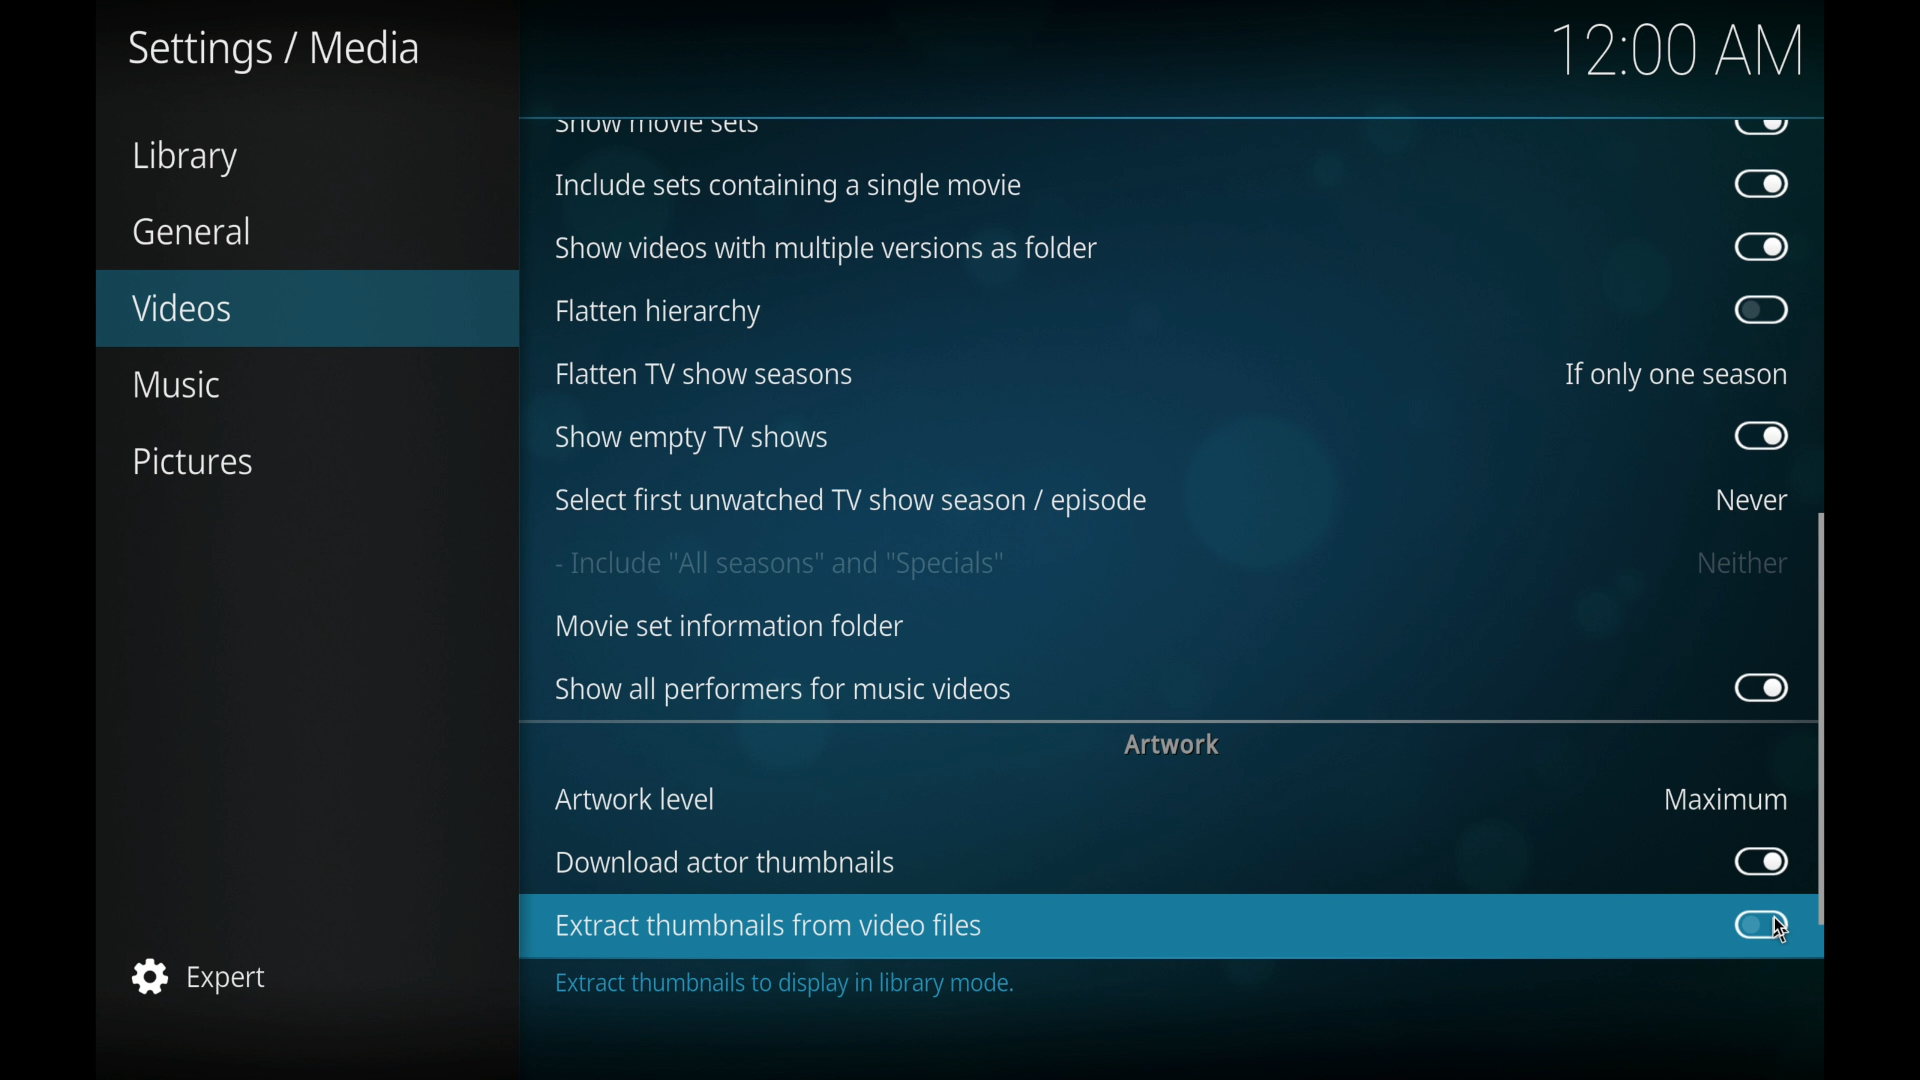  What do you see at coordinates (184, 158) in the screenshot?
I see `library` at bounding box center [184, 158].